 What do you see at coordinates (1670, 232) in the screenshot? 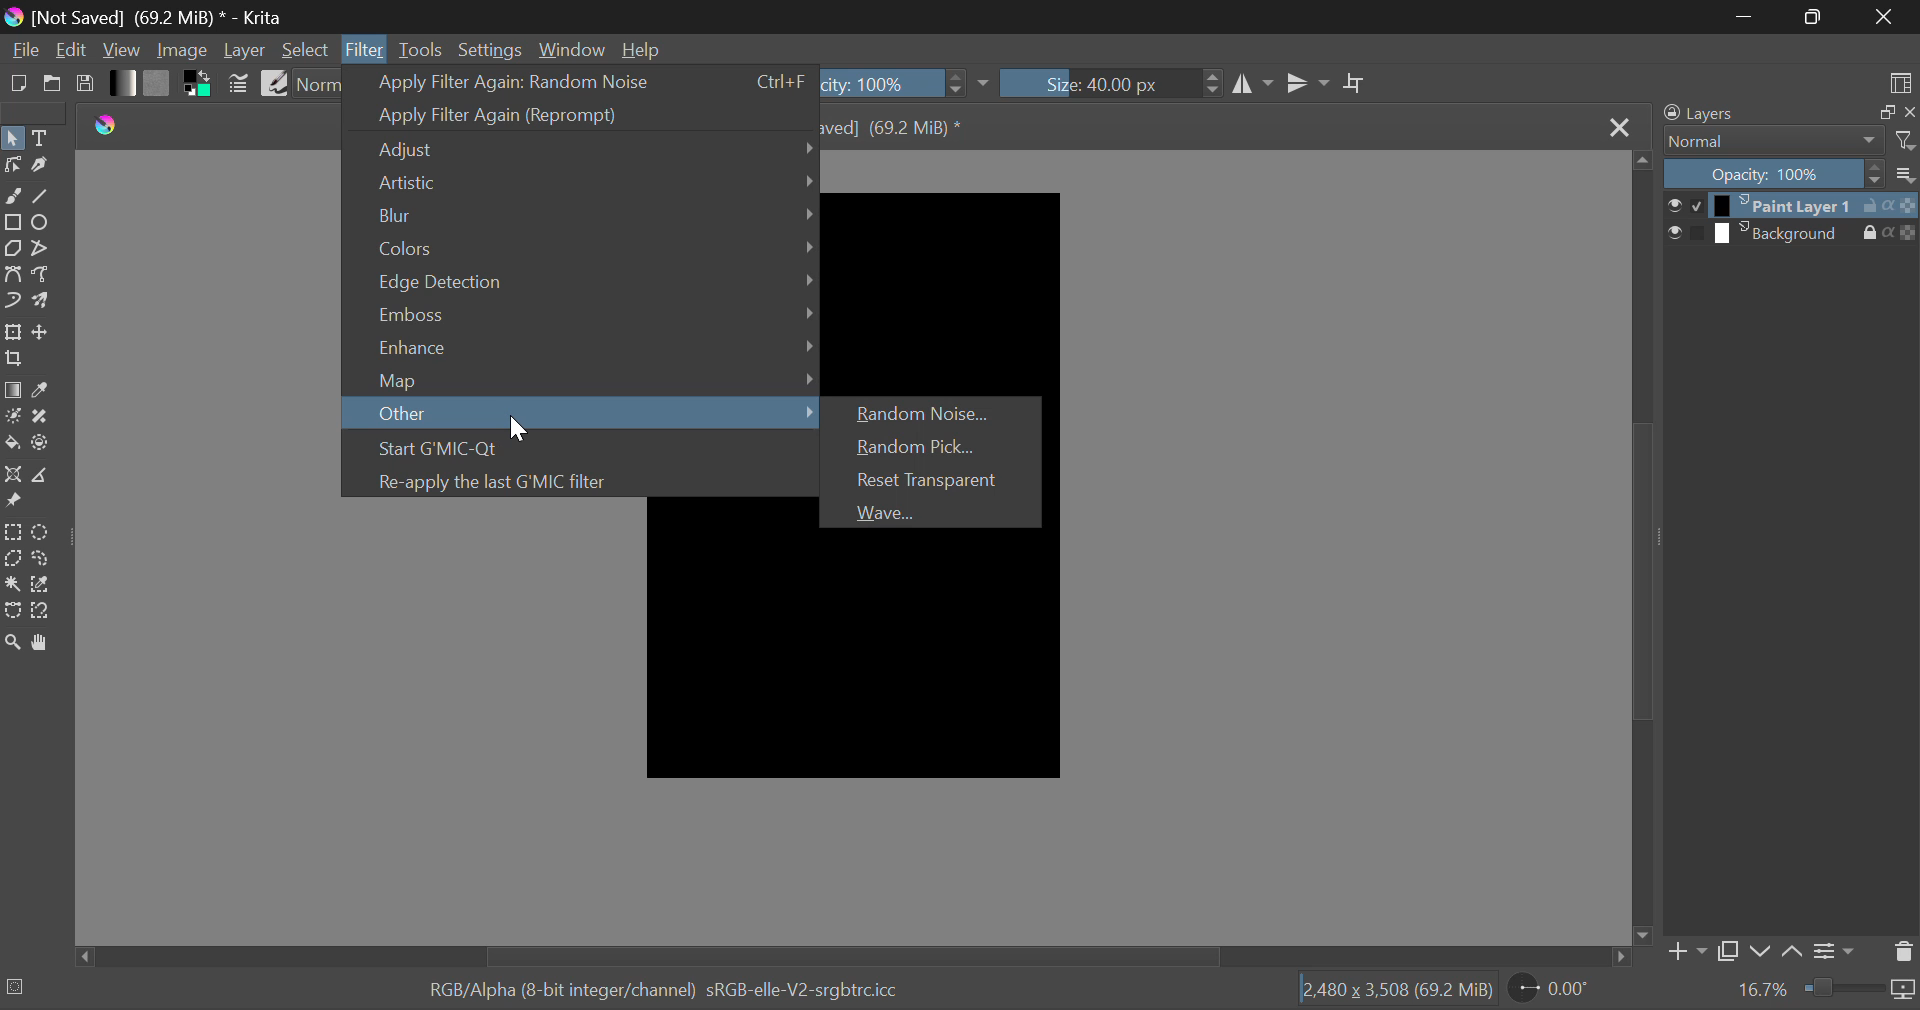
I see `select` at bounding box center [1670, 232].